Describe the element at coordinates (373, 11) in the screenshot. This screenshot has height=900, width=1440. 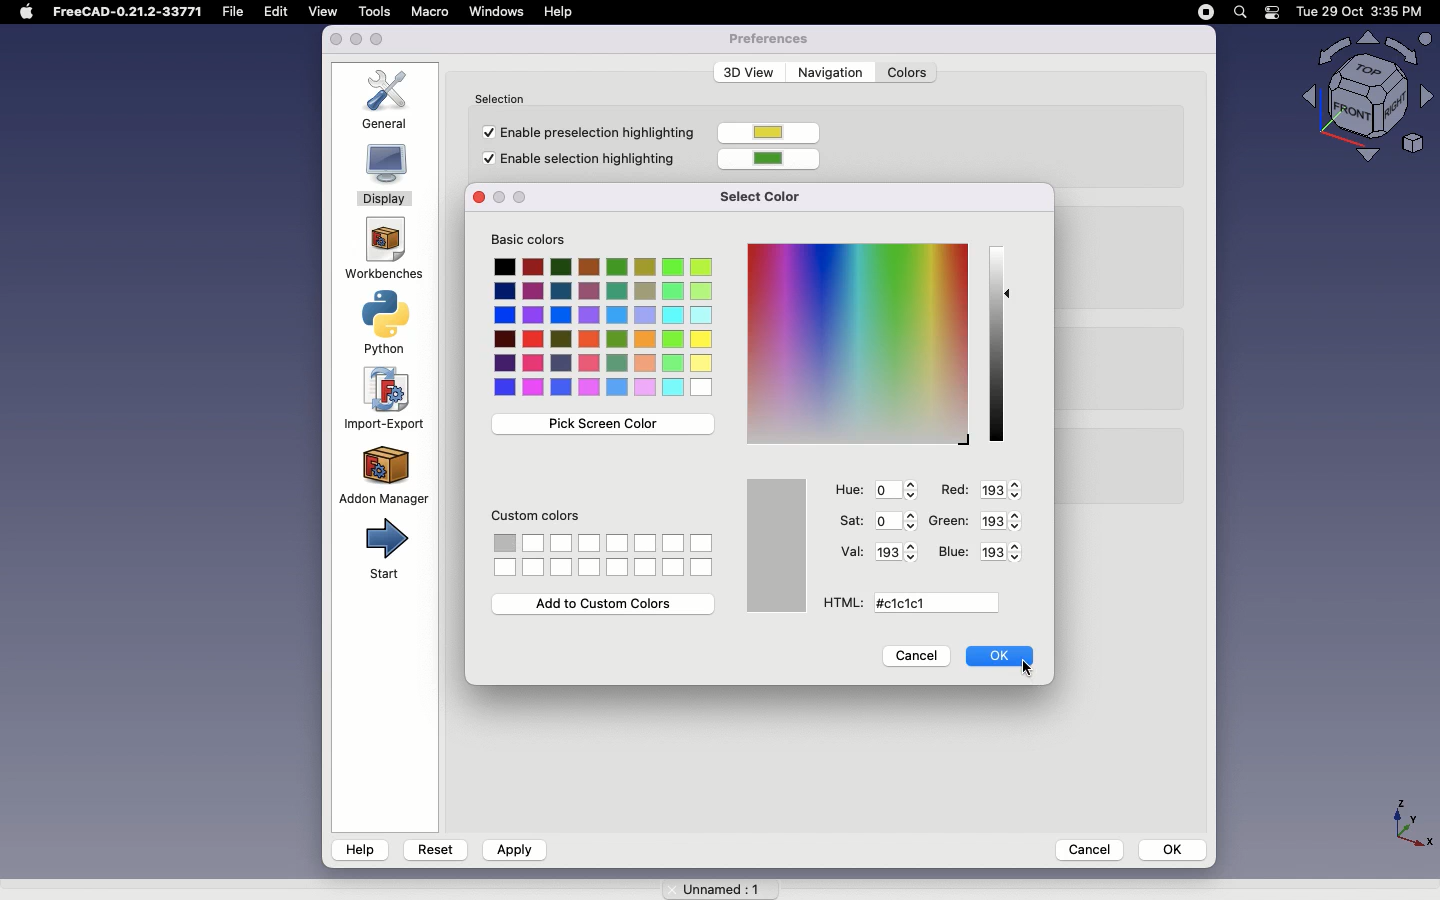
I see `tools` at that location.